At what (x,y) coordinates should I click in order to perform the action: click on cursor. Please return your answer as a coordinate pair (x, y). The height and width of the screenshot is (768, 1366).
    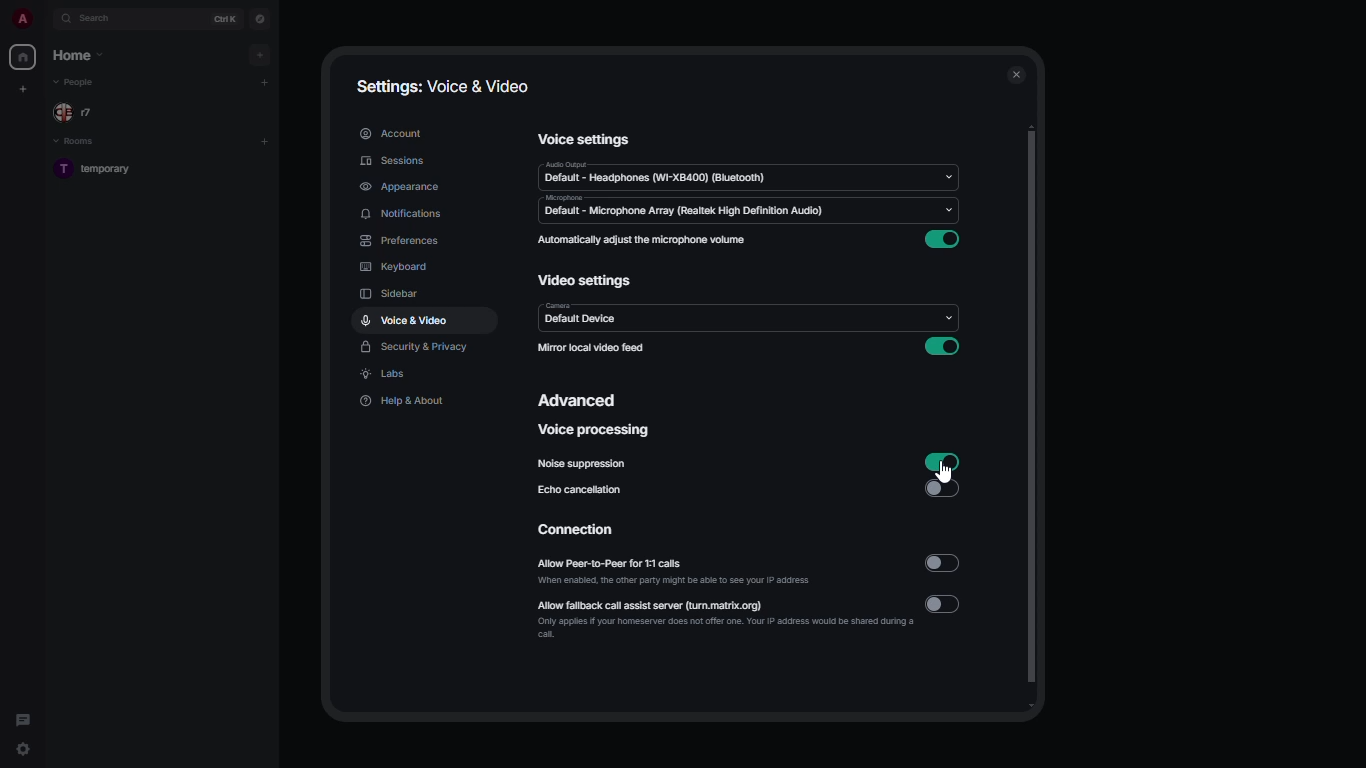
    Looking at the image, I should click on (941, 473).